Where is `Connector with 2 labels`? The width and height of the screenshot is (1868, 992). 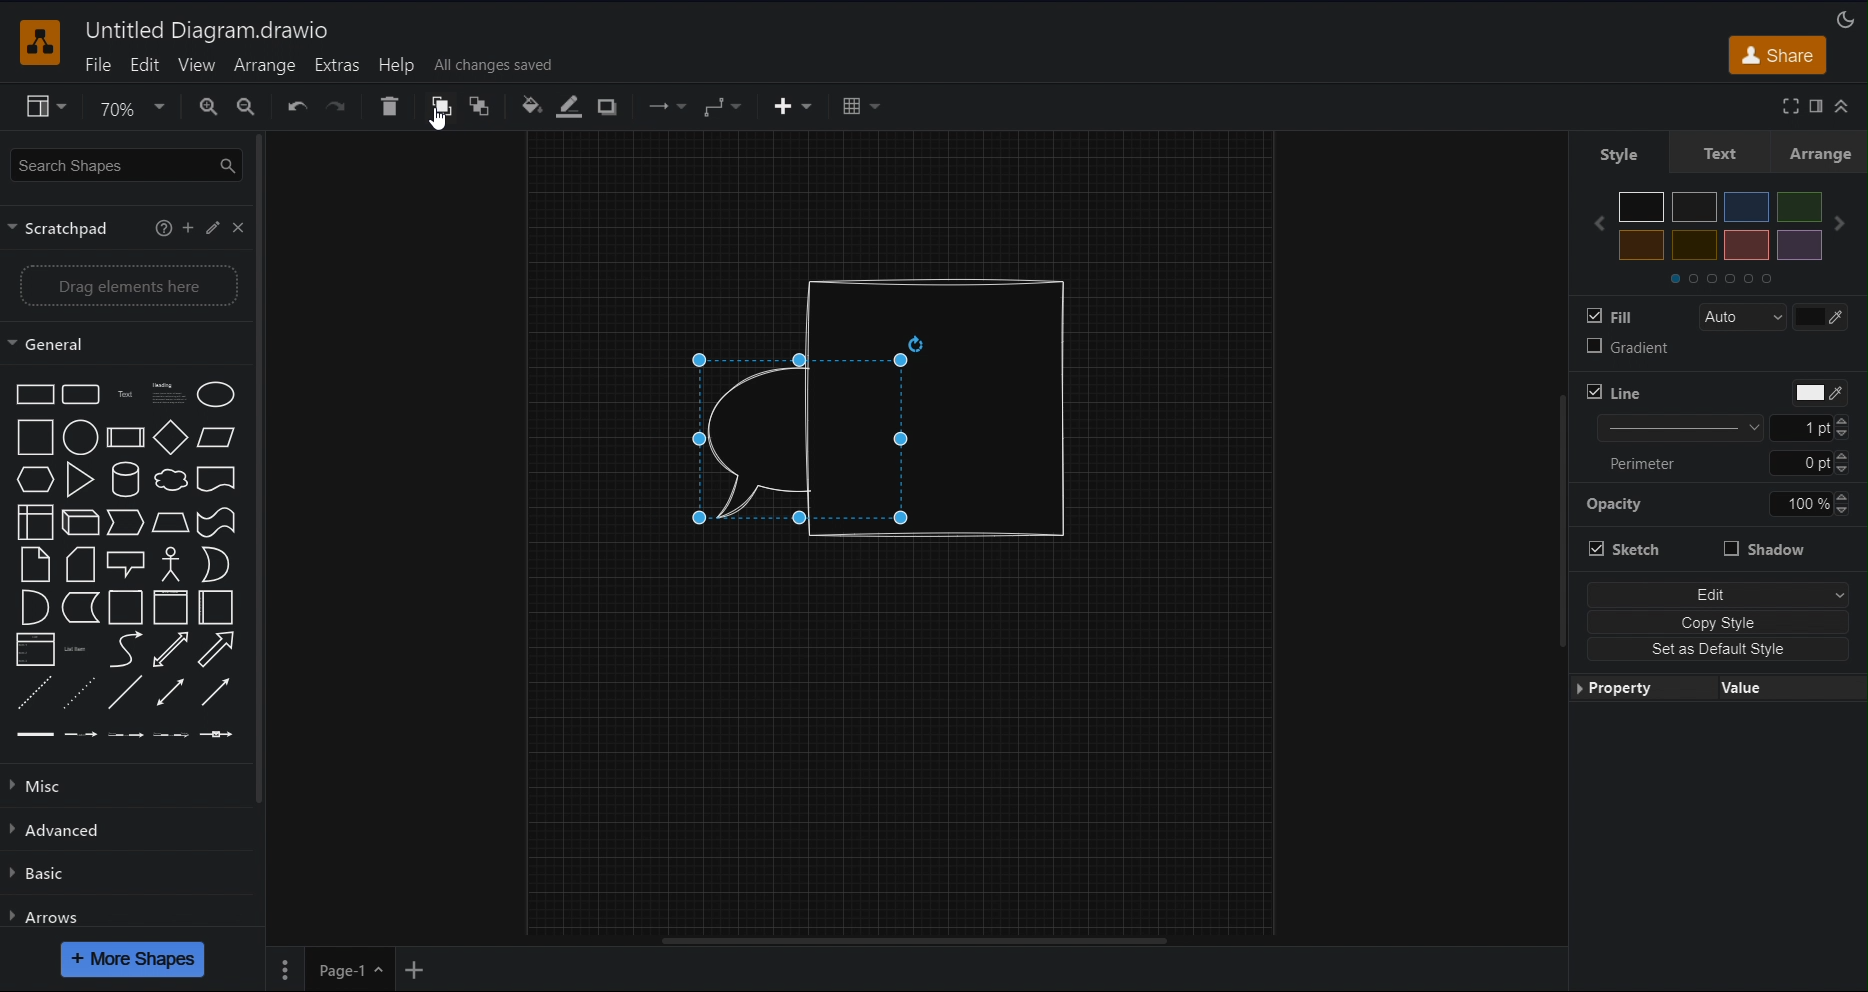 Connector with 2 labels is located at coordinates (125, 735).